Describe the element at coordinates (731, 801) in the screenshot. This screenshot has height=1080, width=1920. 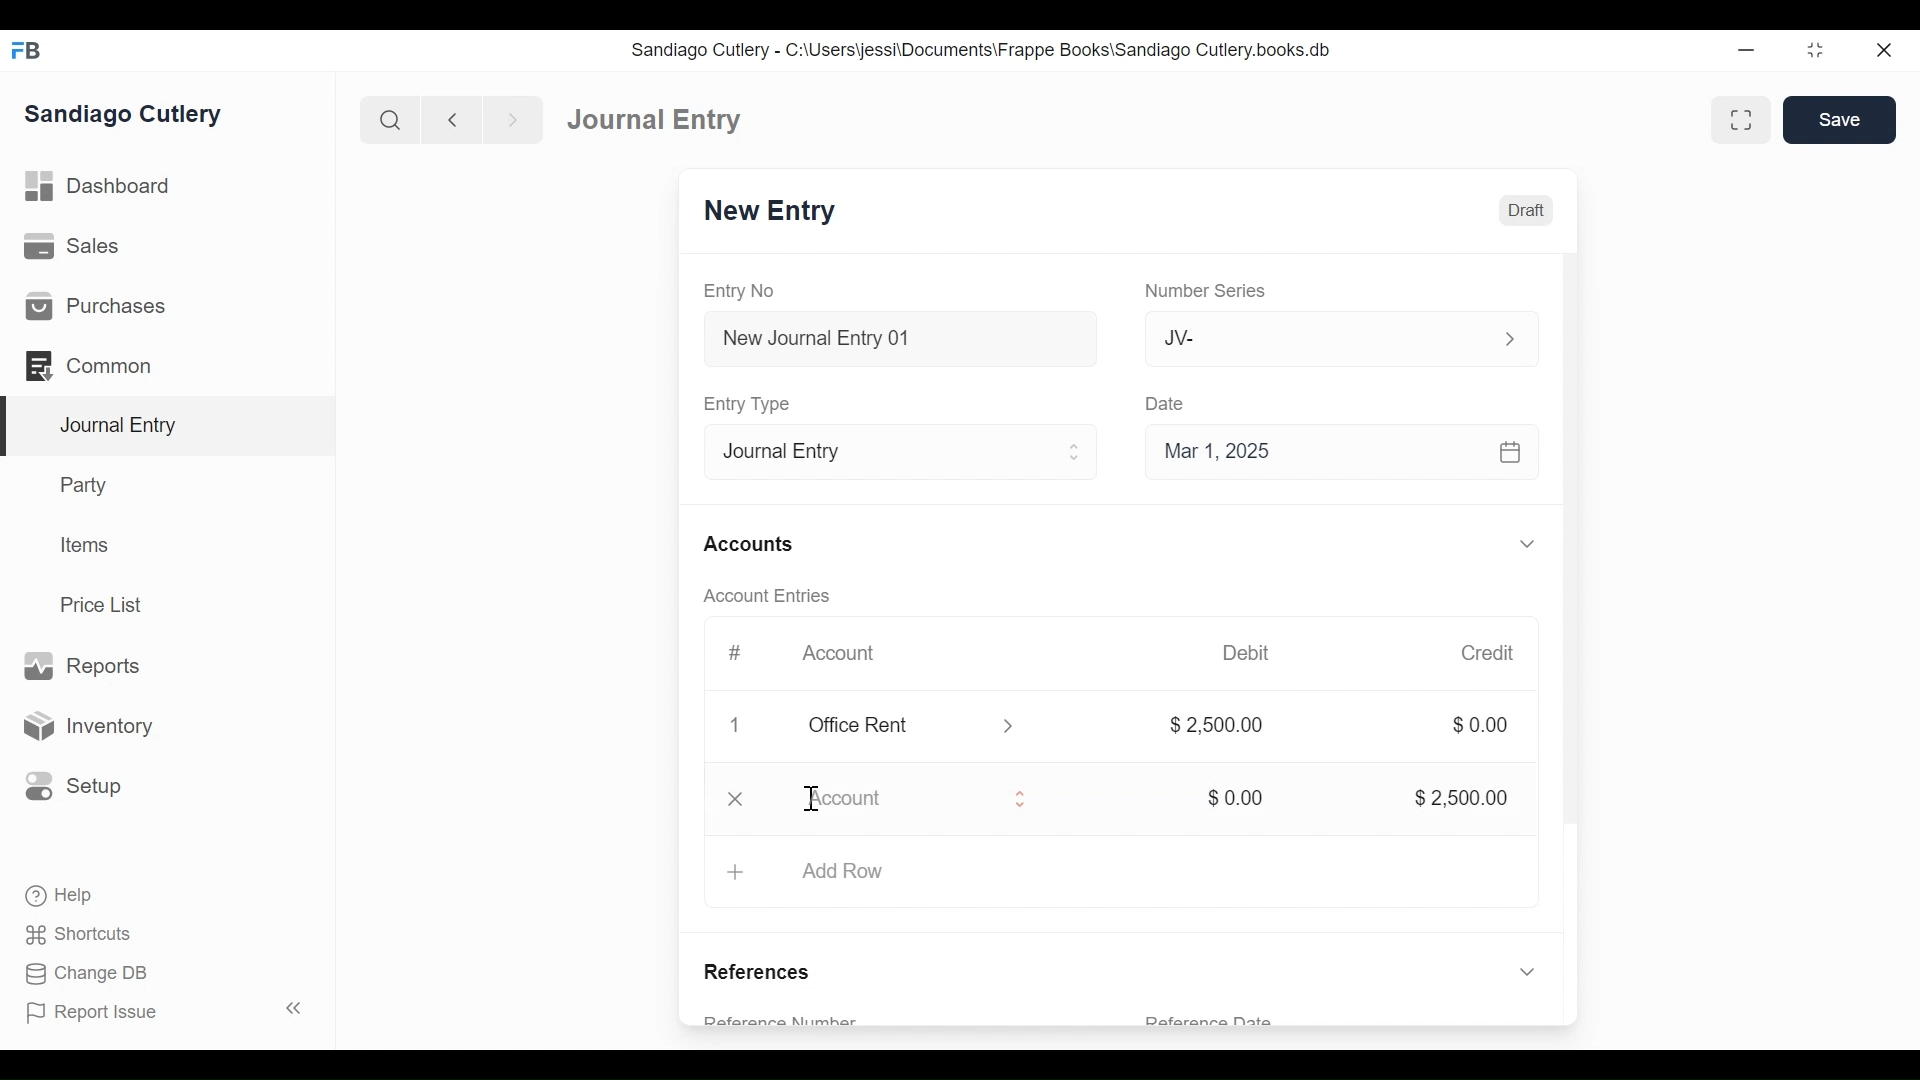
I see `delete` at that location.